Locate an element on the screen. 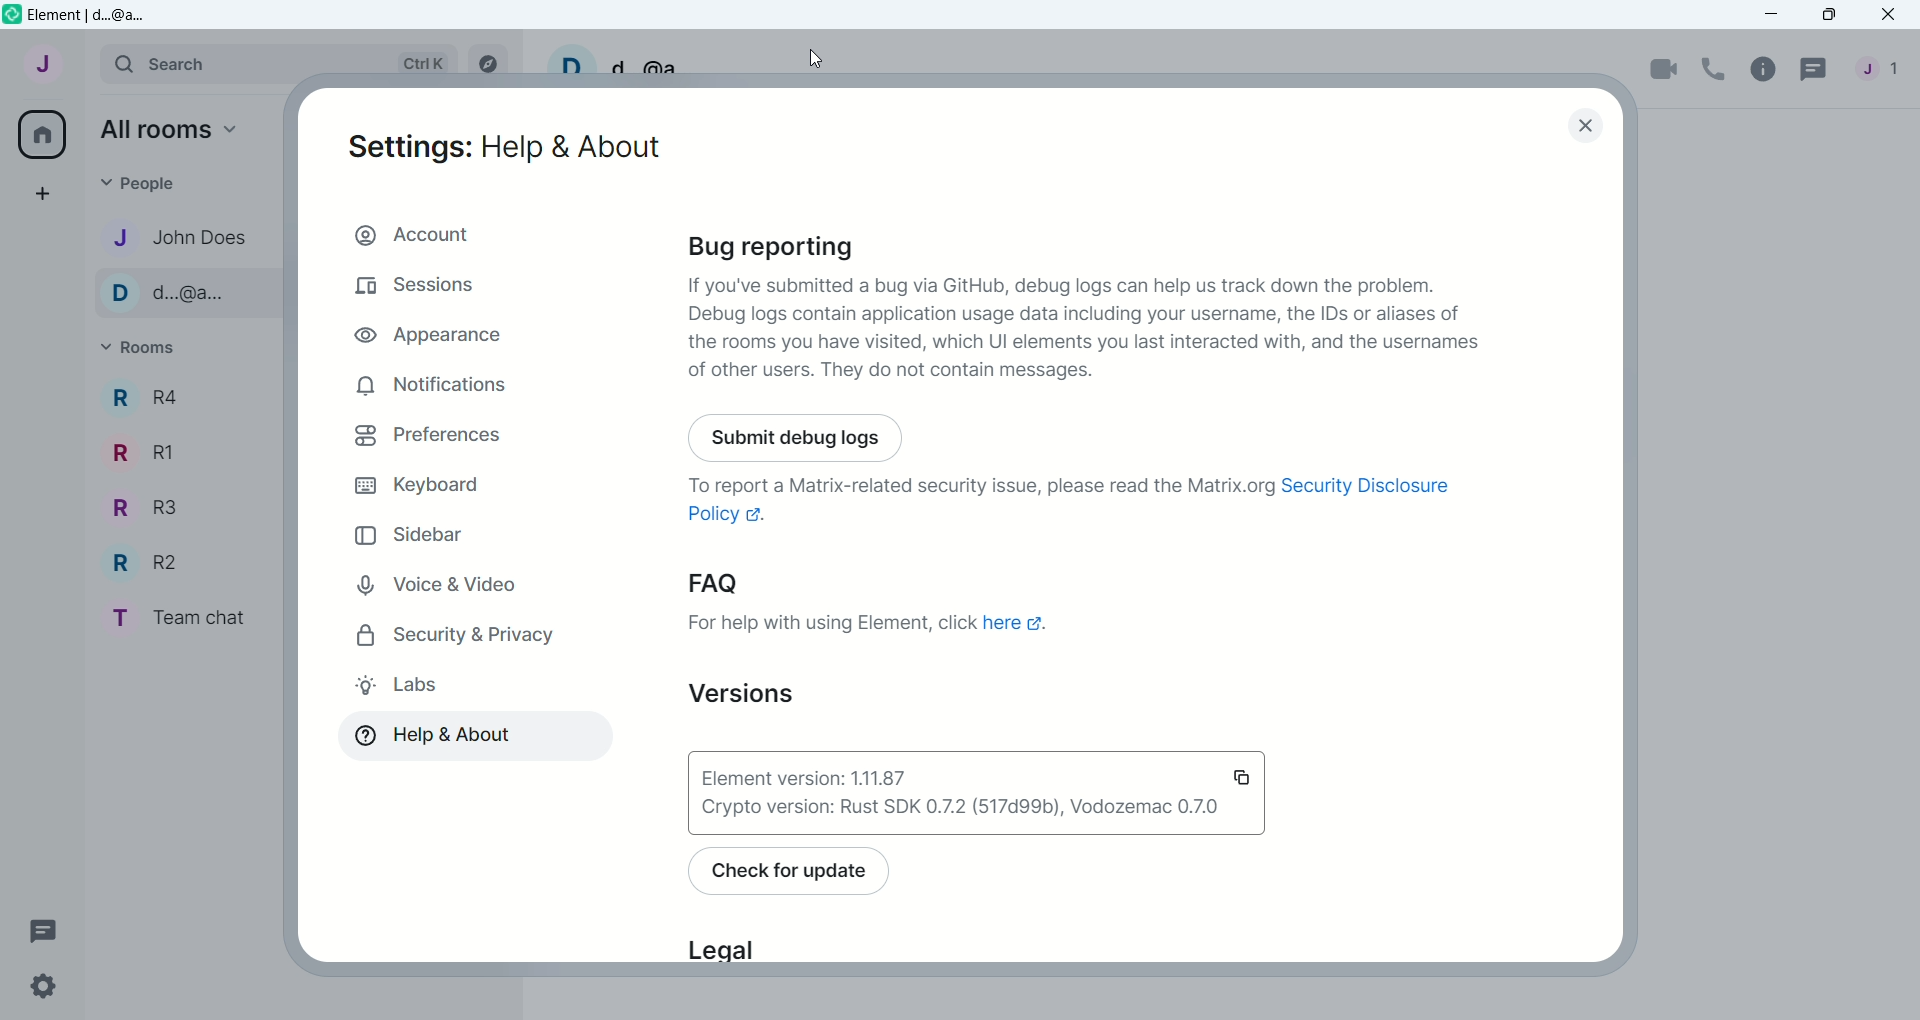  Submit debug logs is located at coordinates (801, 433).